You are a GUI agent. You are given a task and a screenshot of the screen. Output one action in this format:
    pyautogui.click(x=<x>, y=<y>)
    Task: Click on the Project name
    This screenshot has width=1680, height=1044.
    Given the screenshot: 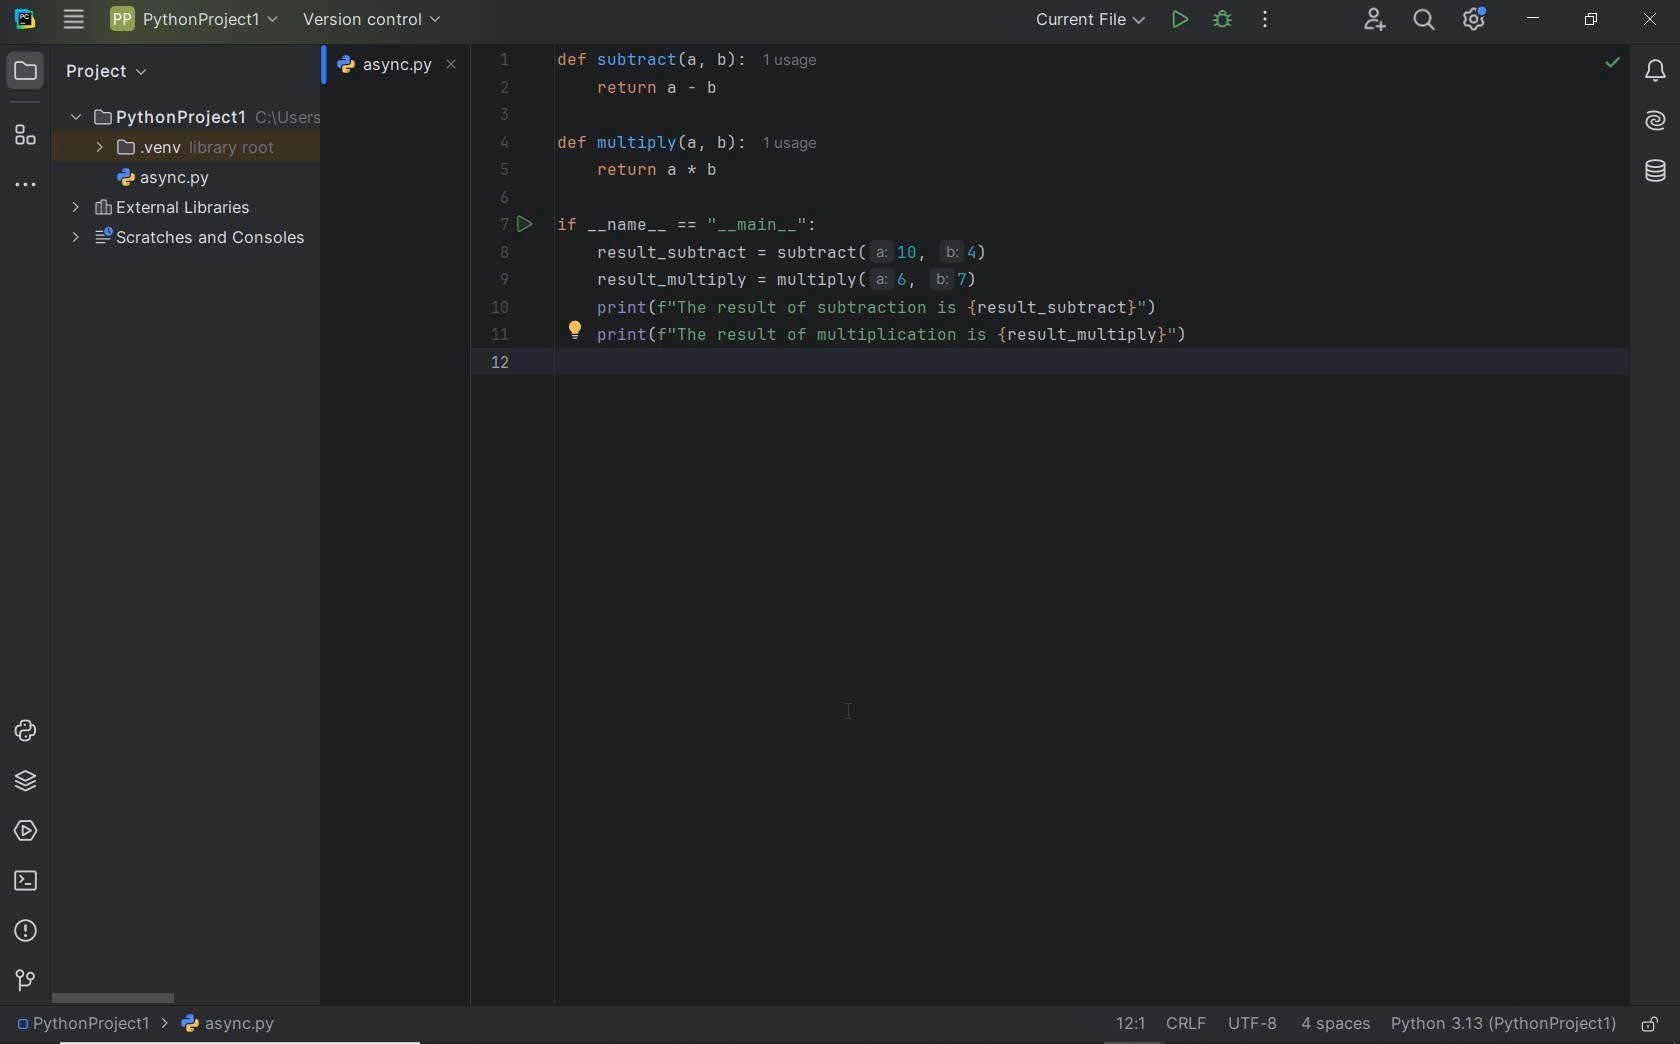 What is the action you would take?
    pyautogui.click(x=194, y=23)
    